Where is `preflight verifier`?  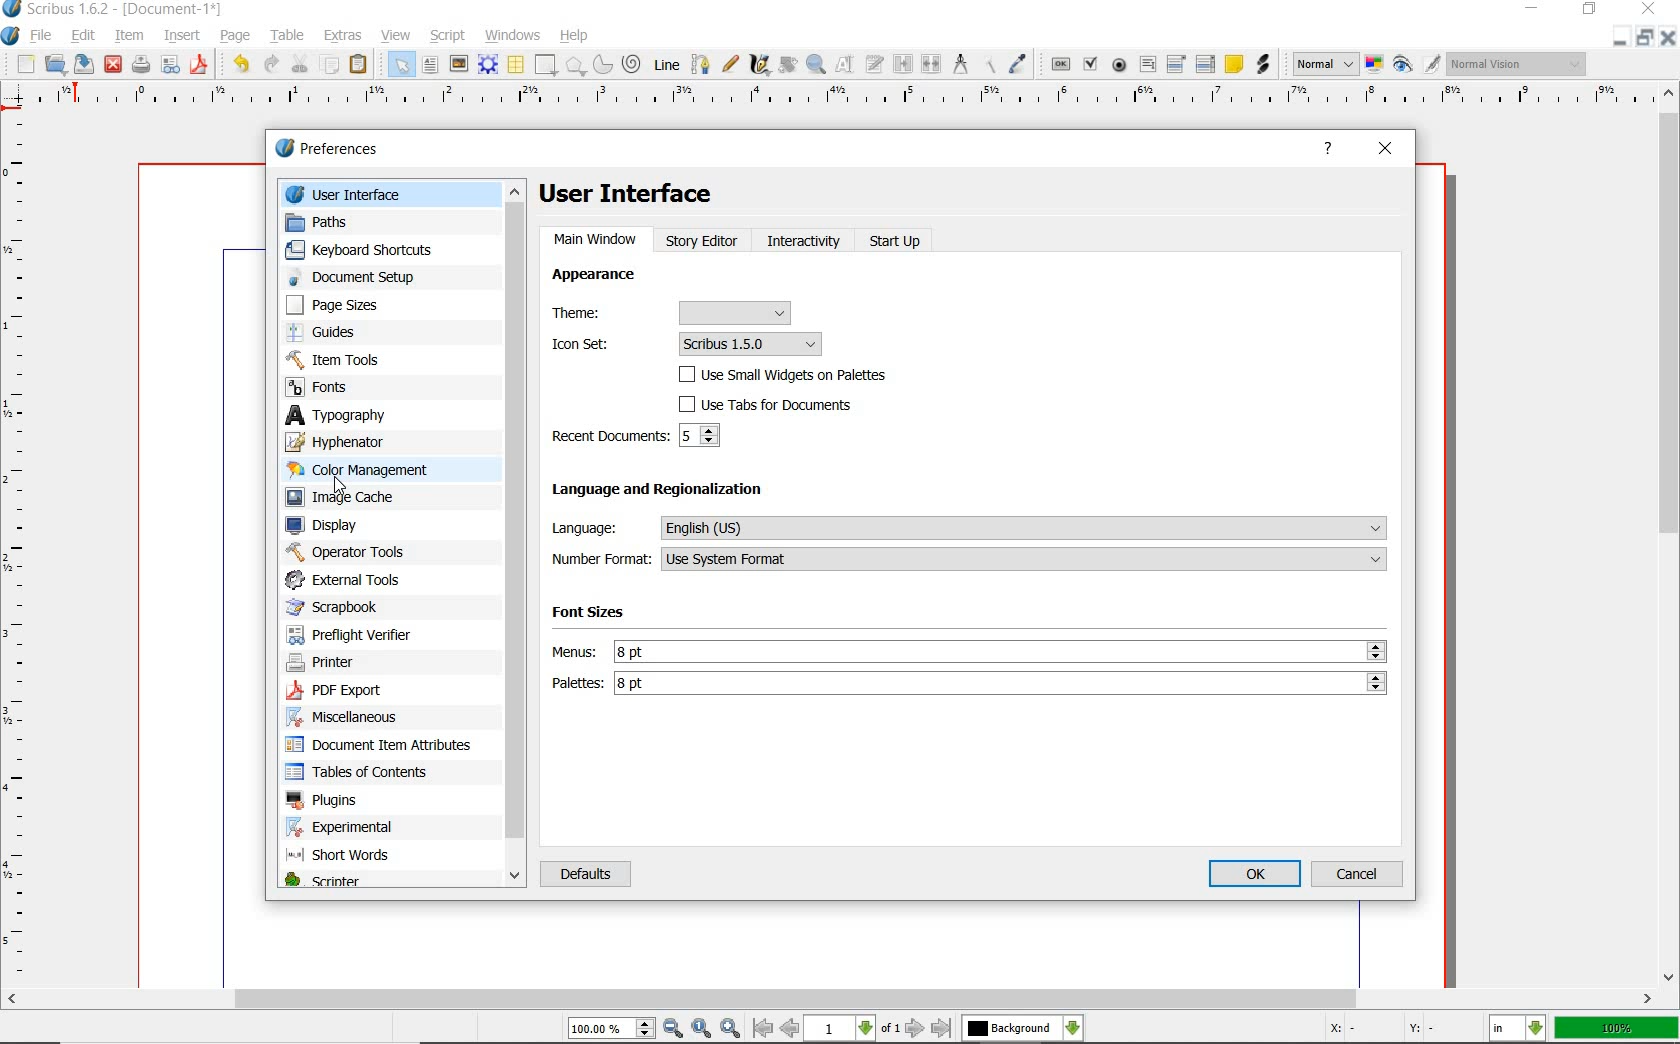
preflight verifier is located at coordinates (172, 63).